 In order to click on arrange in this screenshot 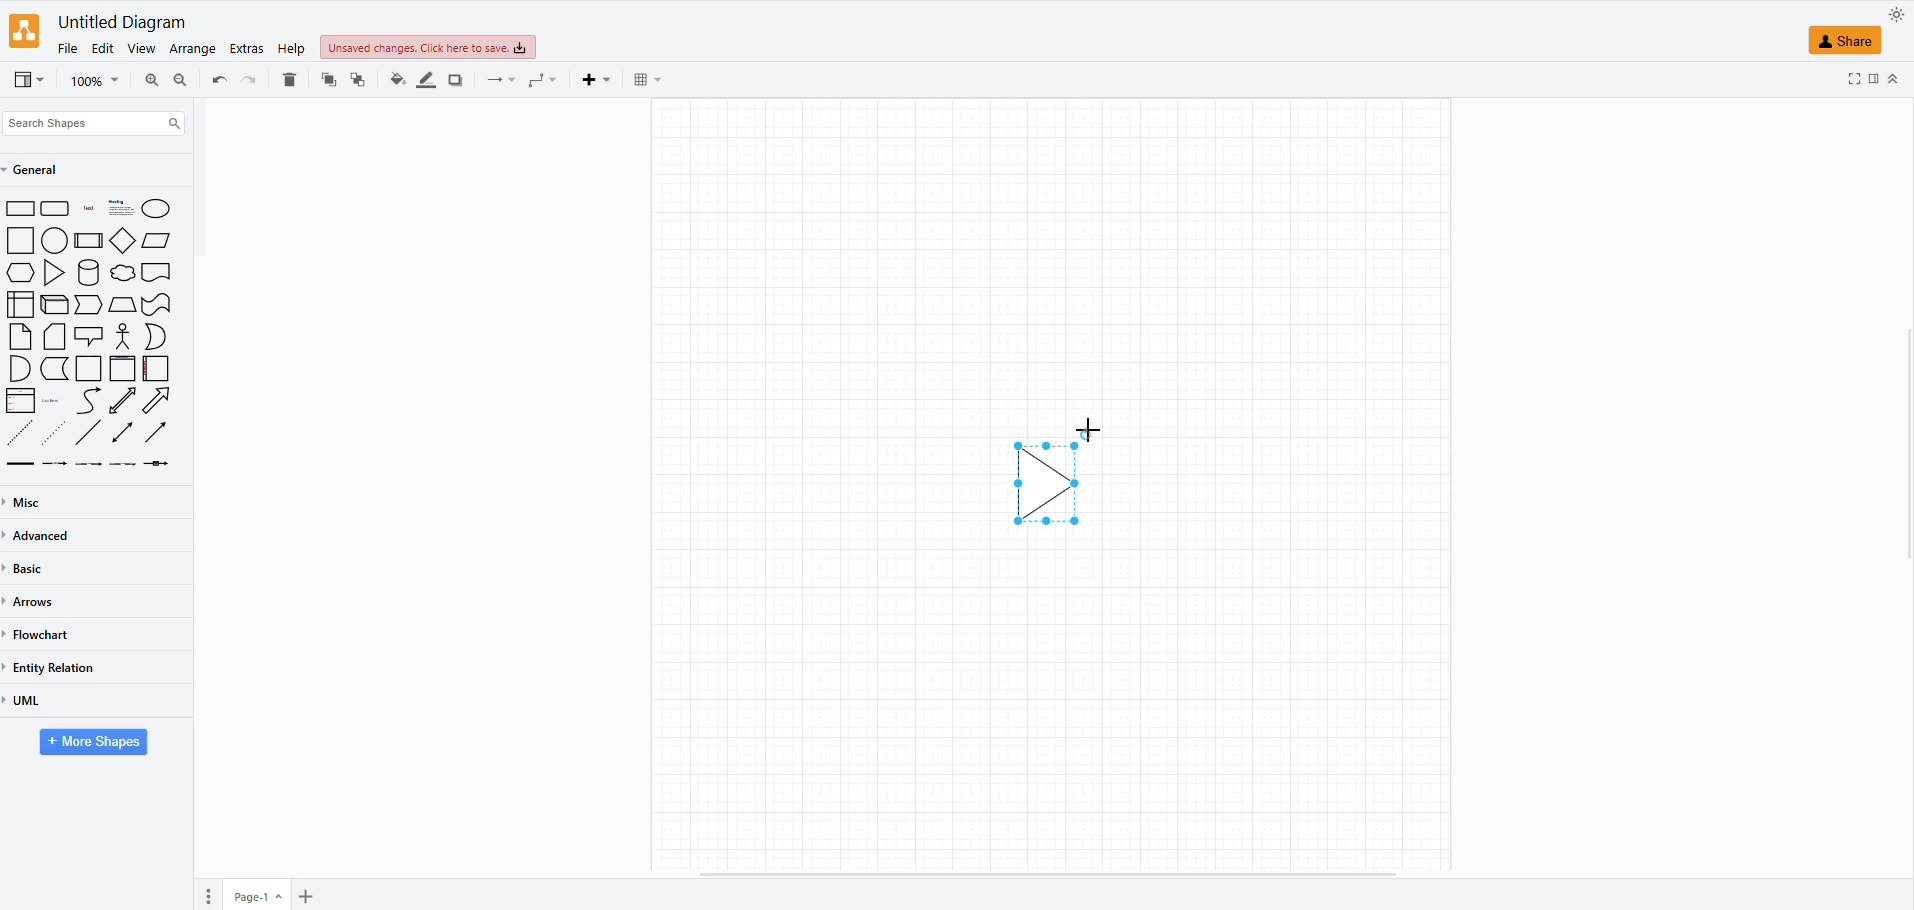, I will do `click(192, 47)`.